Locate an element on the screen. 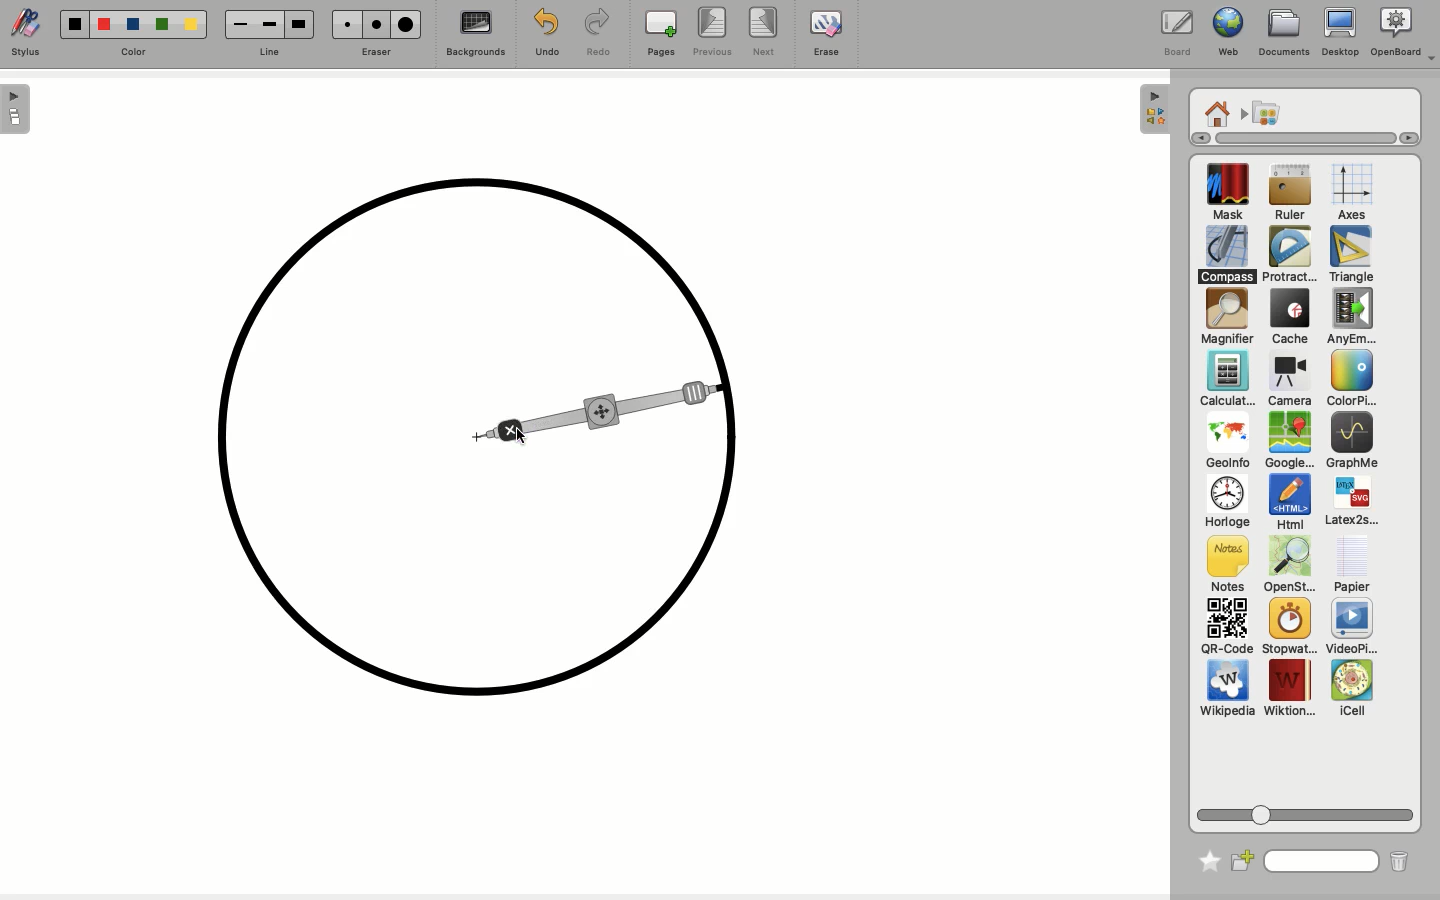 Image resolution: width=1440 pixels, height=900 pixels. Applications is located at coordinates (1266, 114).